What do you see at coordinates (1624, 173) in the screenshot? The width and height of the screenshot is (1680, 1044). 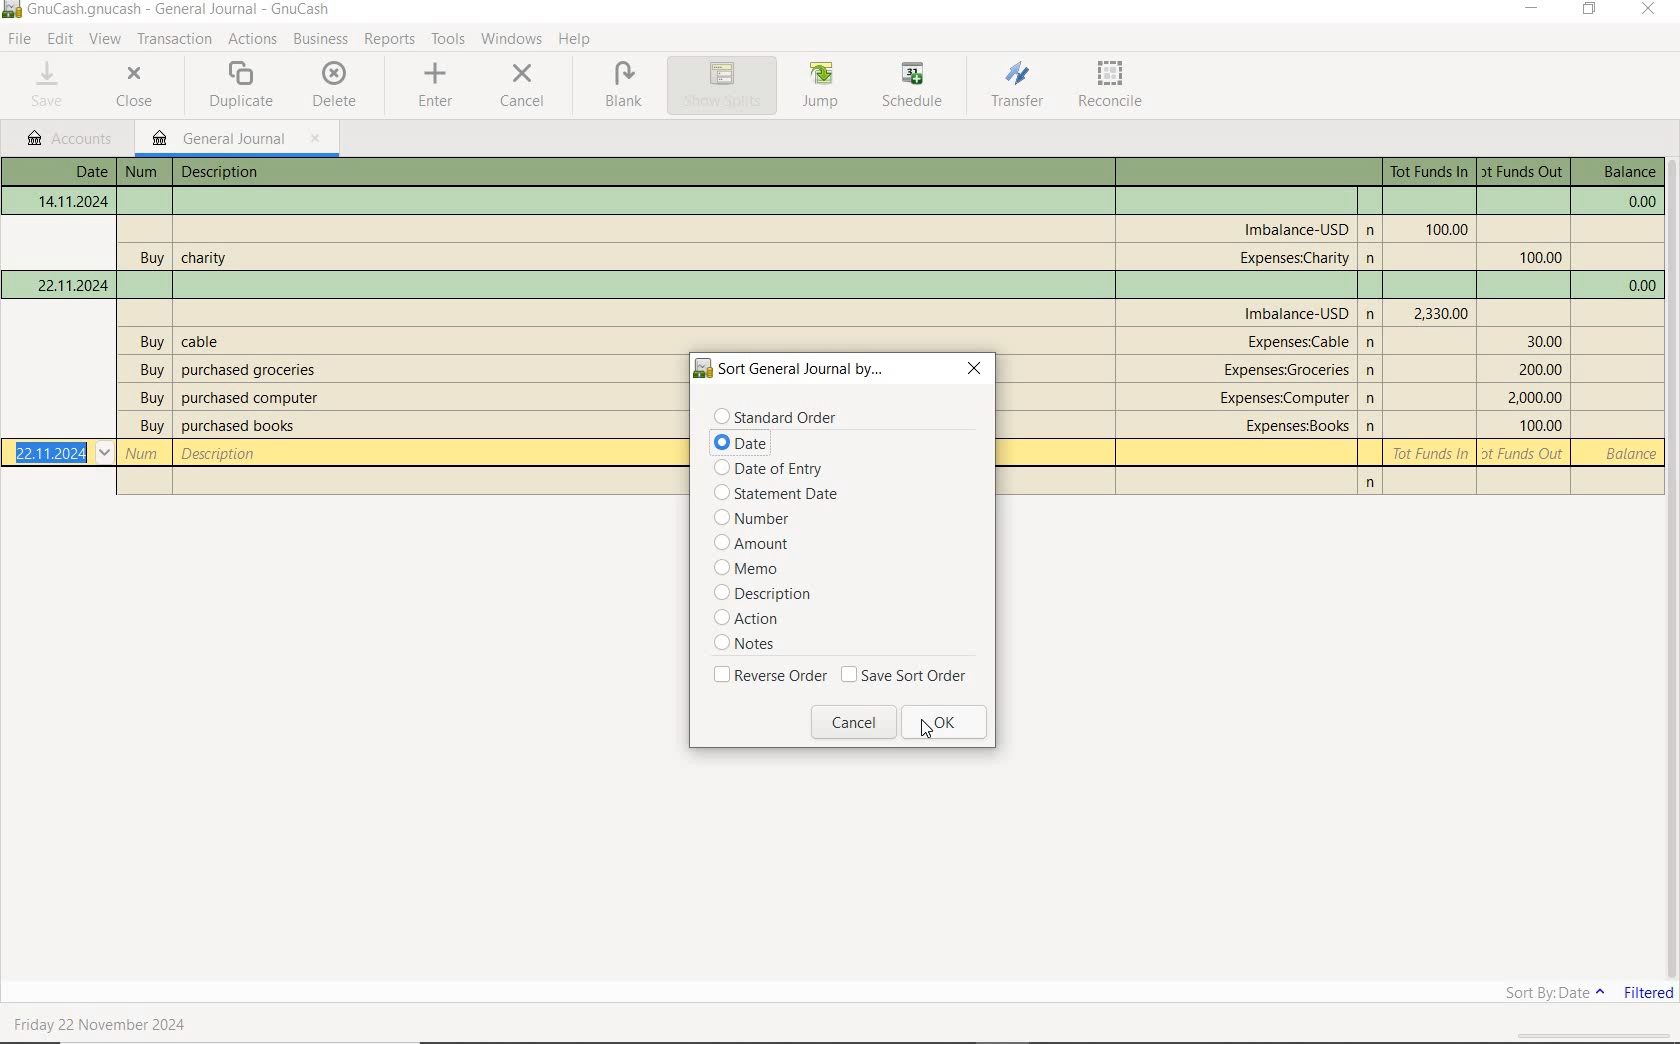 I see `balance` at bounding box center [1624, 173].